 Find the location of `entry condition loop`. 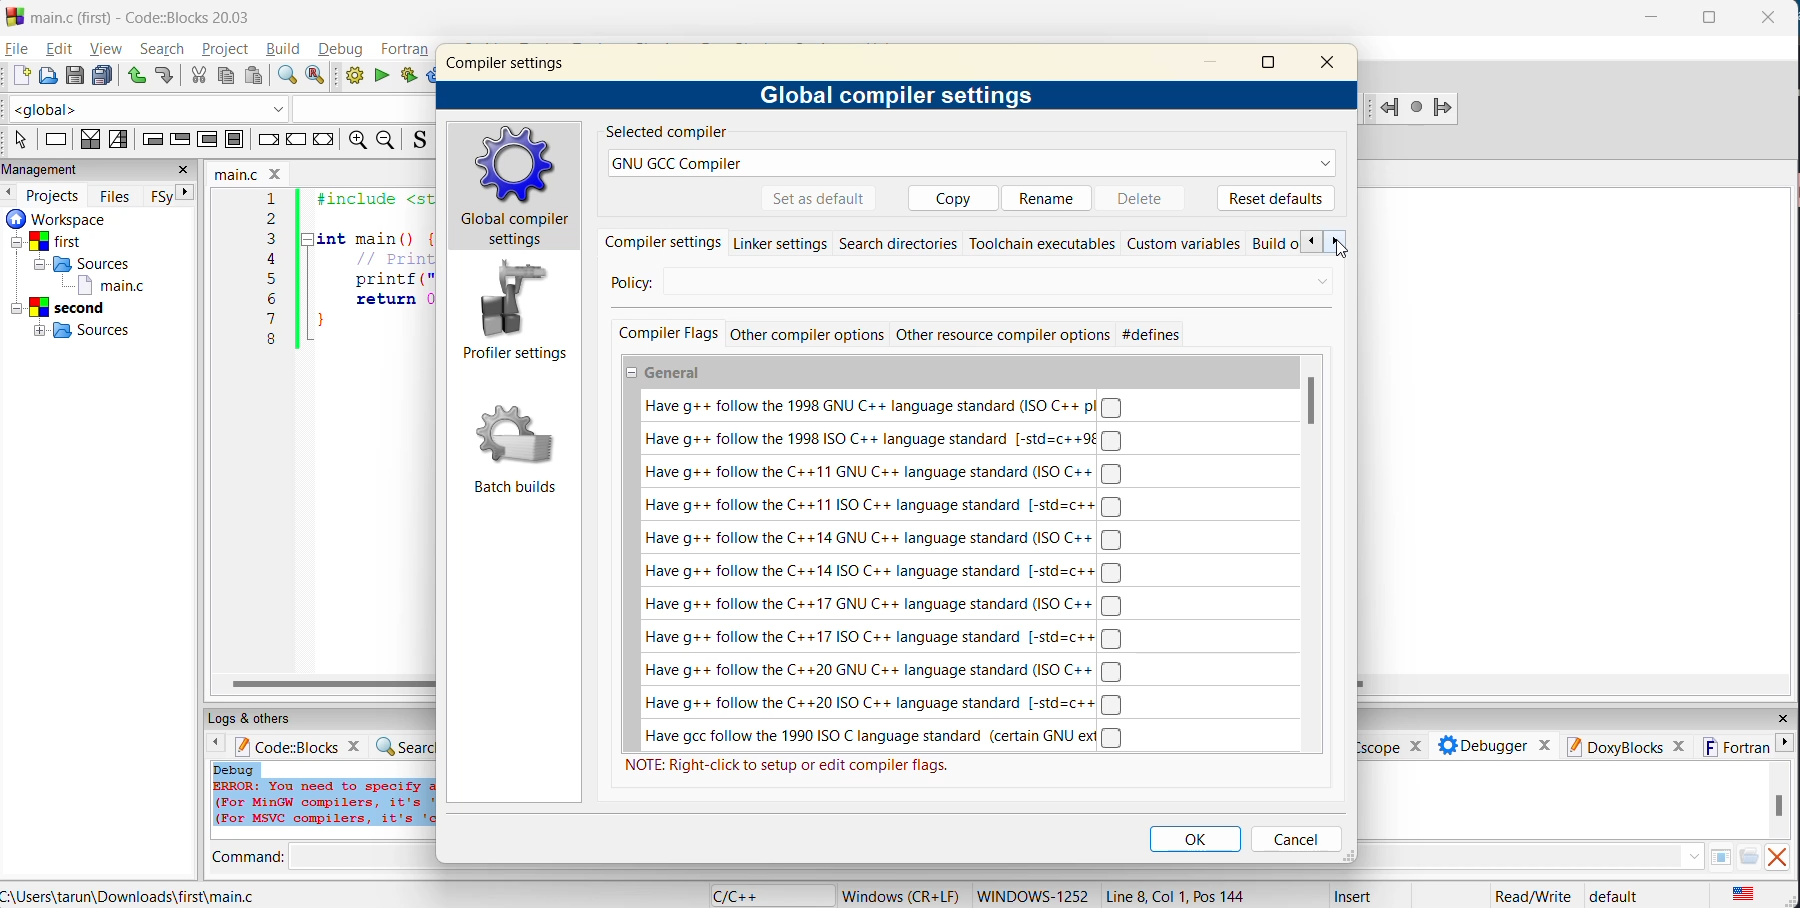

entry condition loop is located at coordinates (149, 141).